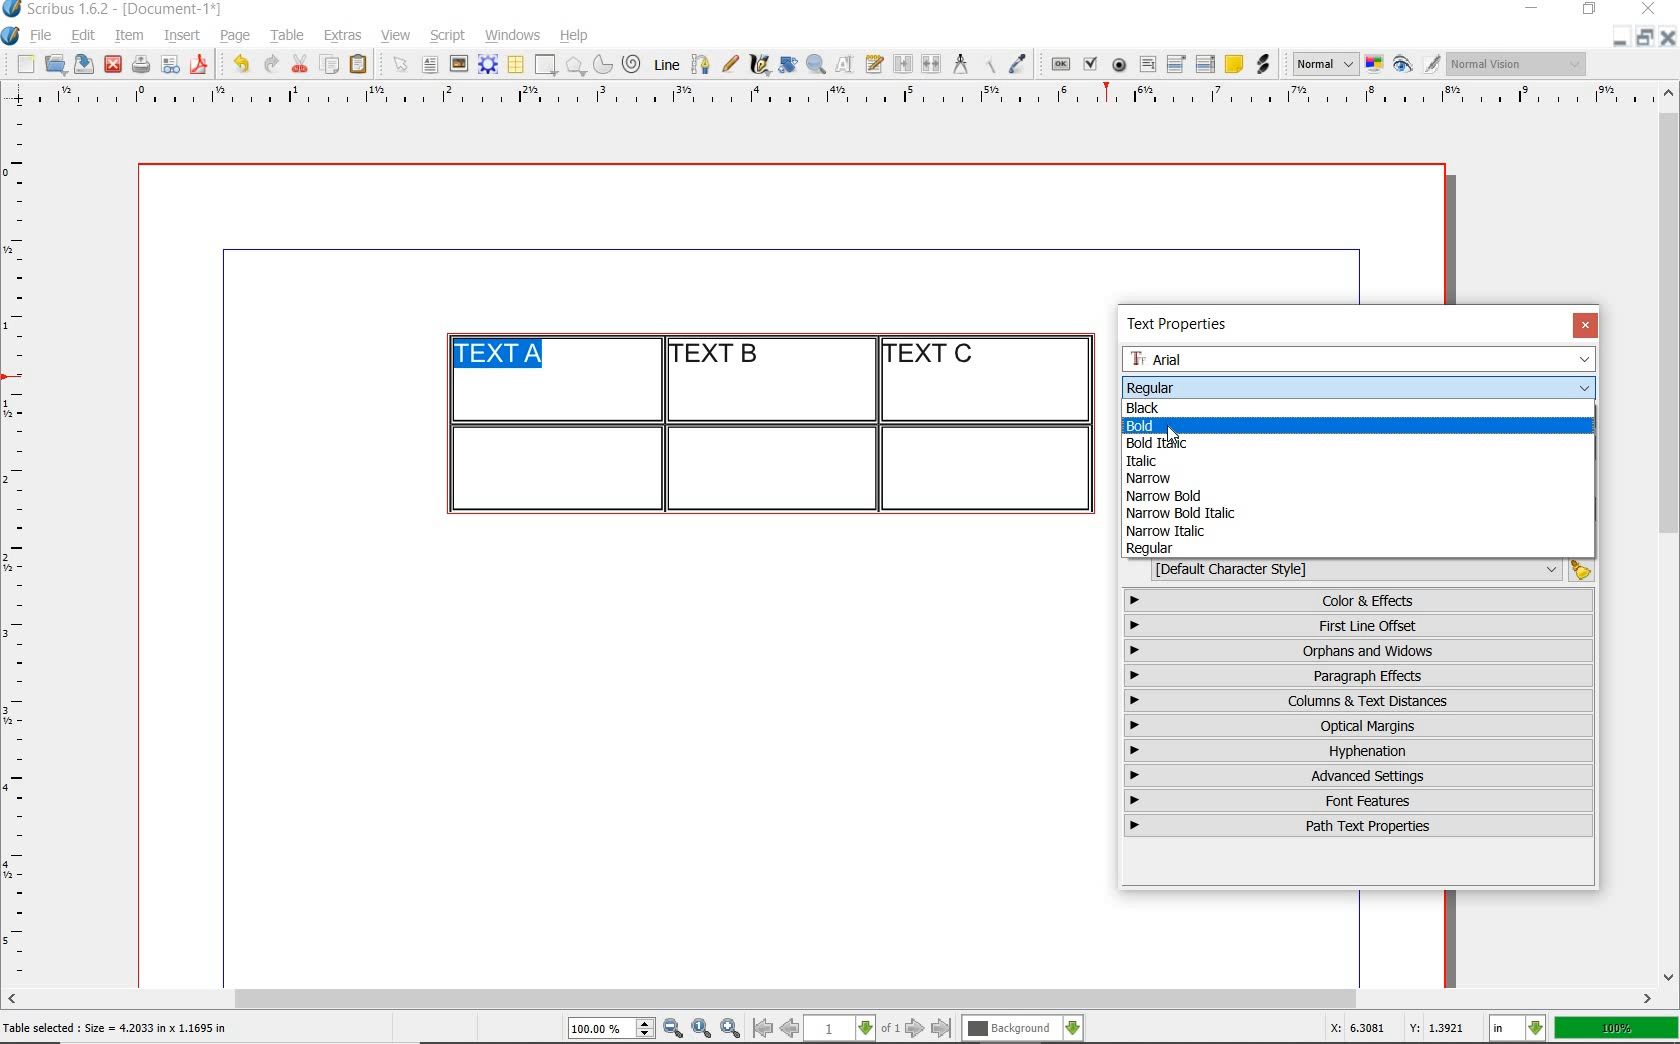  What do you see at coordinates (904, 66) in the screenshot?
I see `link text frames` at bounding box center [904, 66].